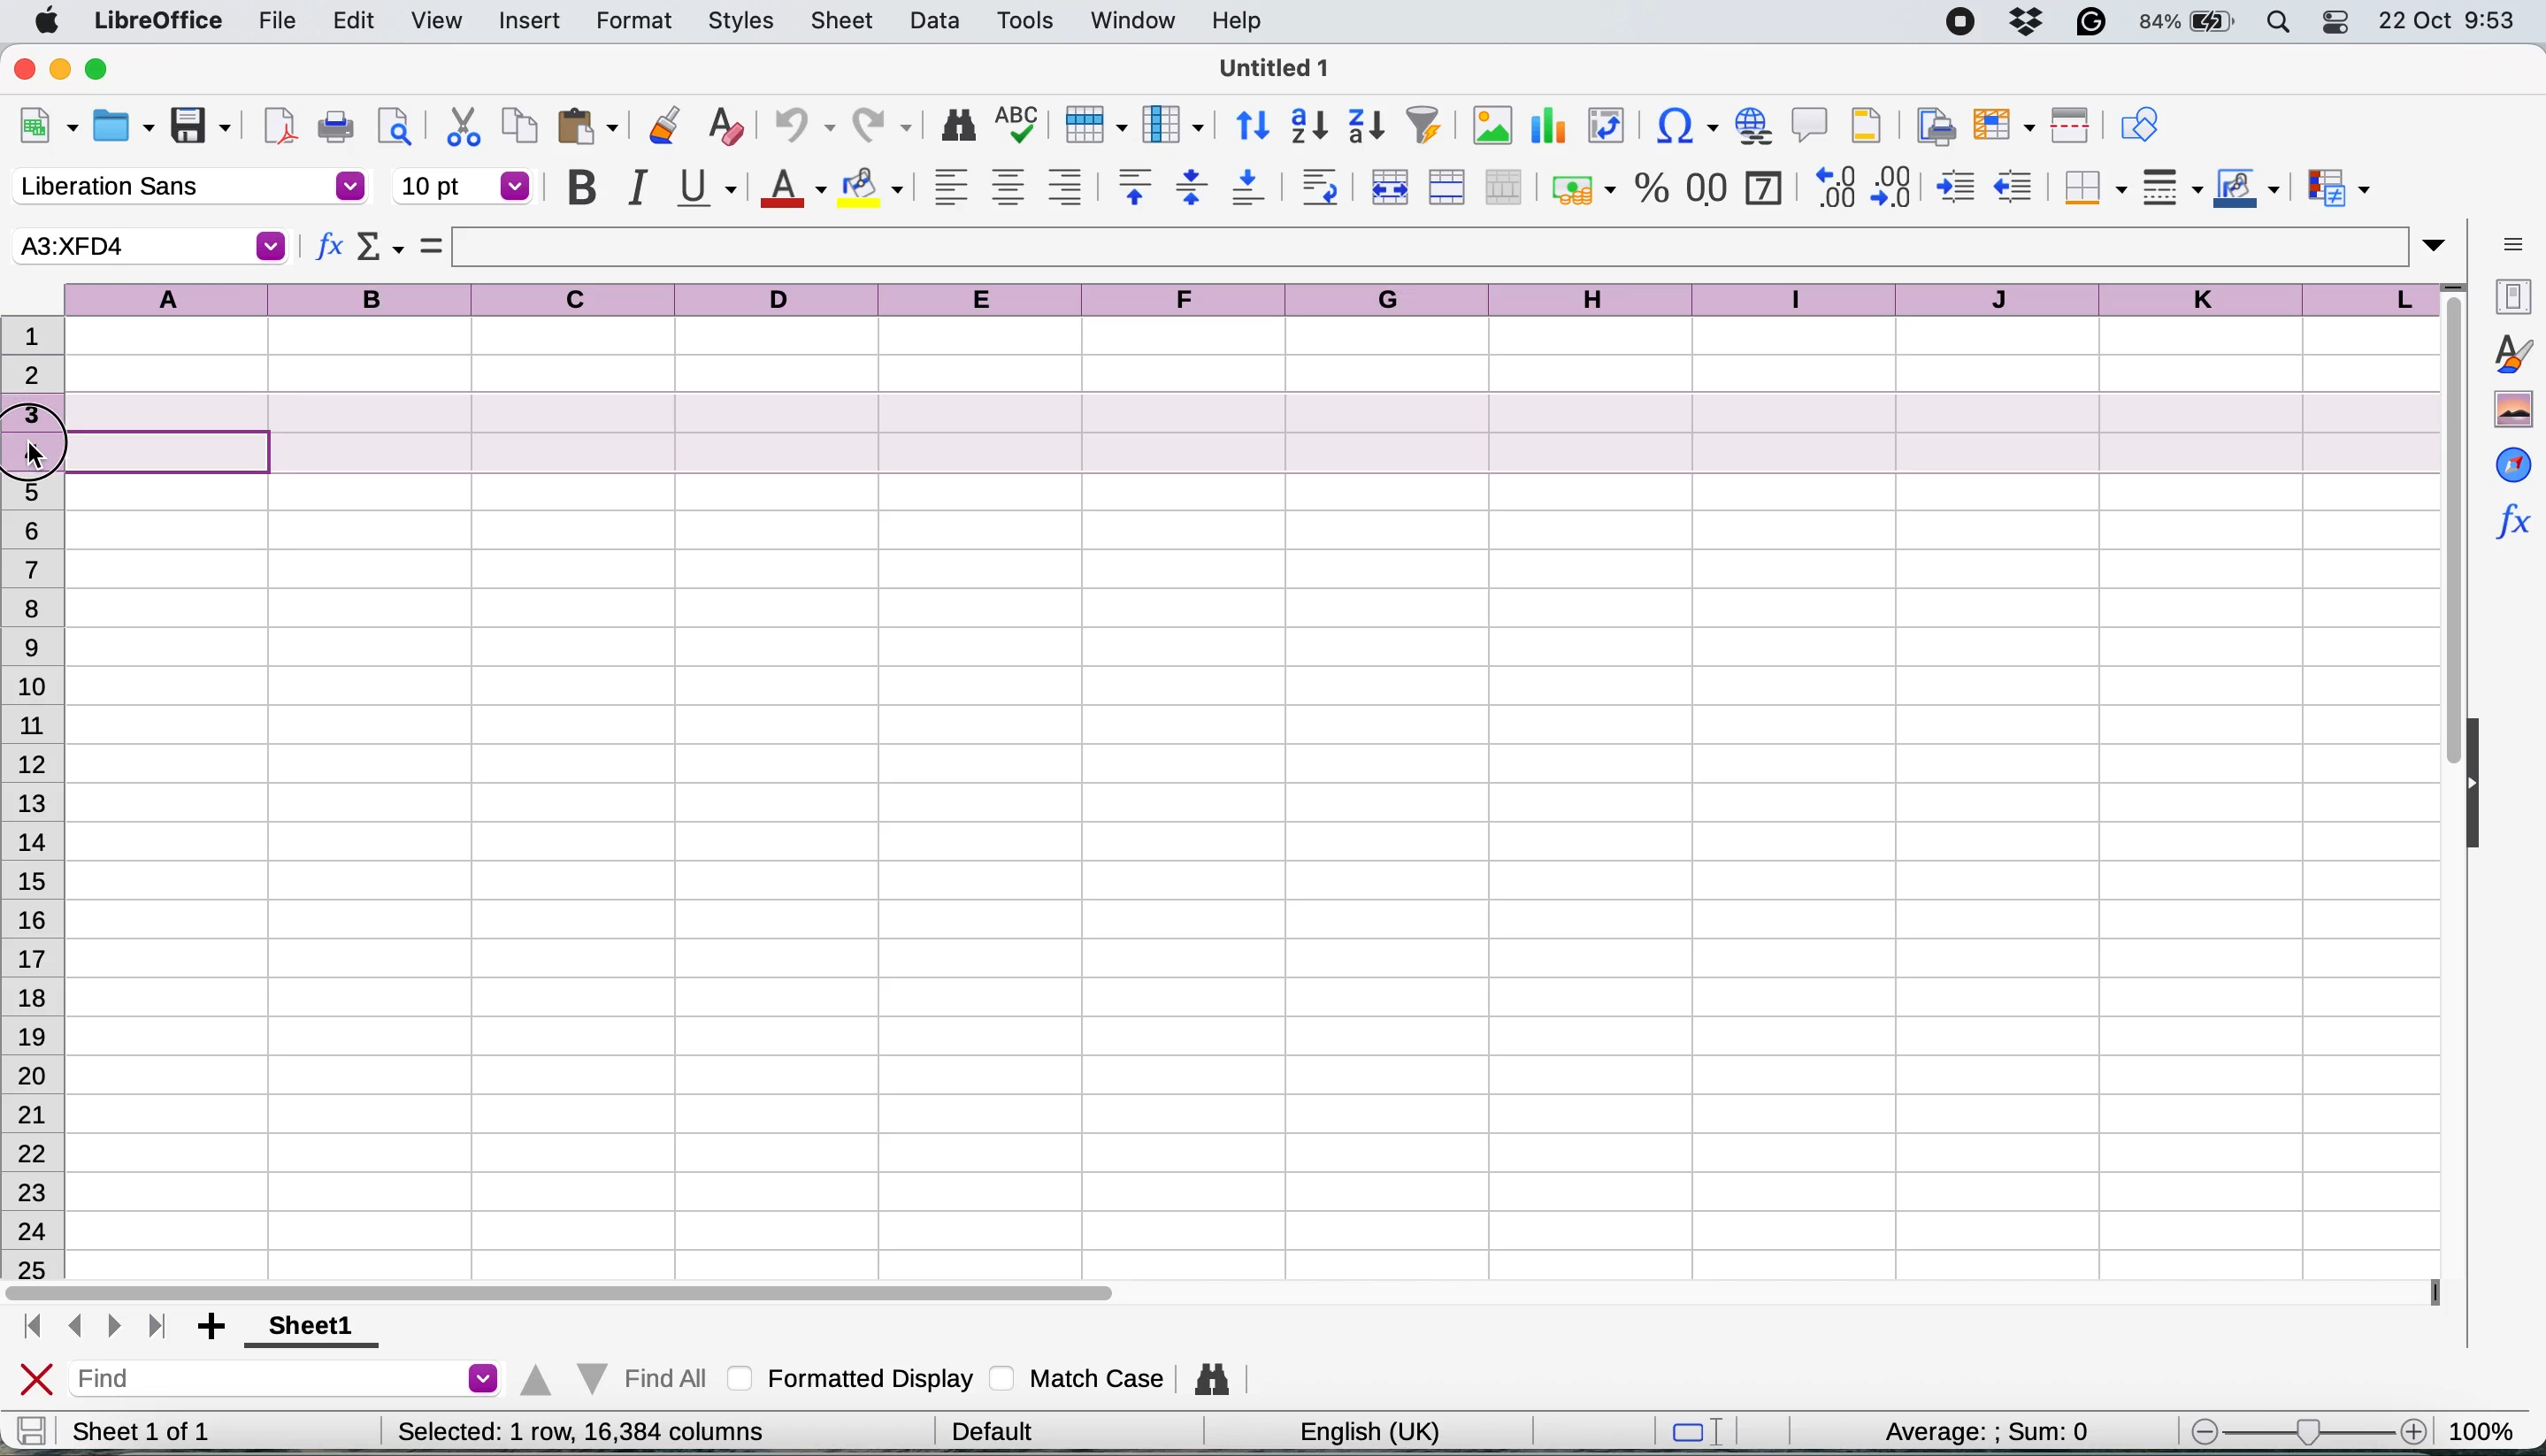 The width and height of the screenshot is (2546, 1456). Describe the element at coordinates (1309, 127) in the screenshot. I see `sort ascending` at that location.